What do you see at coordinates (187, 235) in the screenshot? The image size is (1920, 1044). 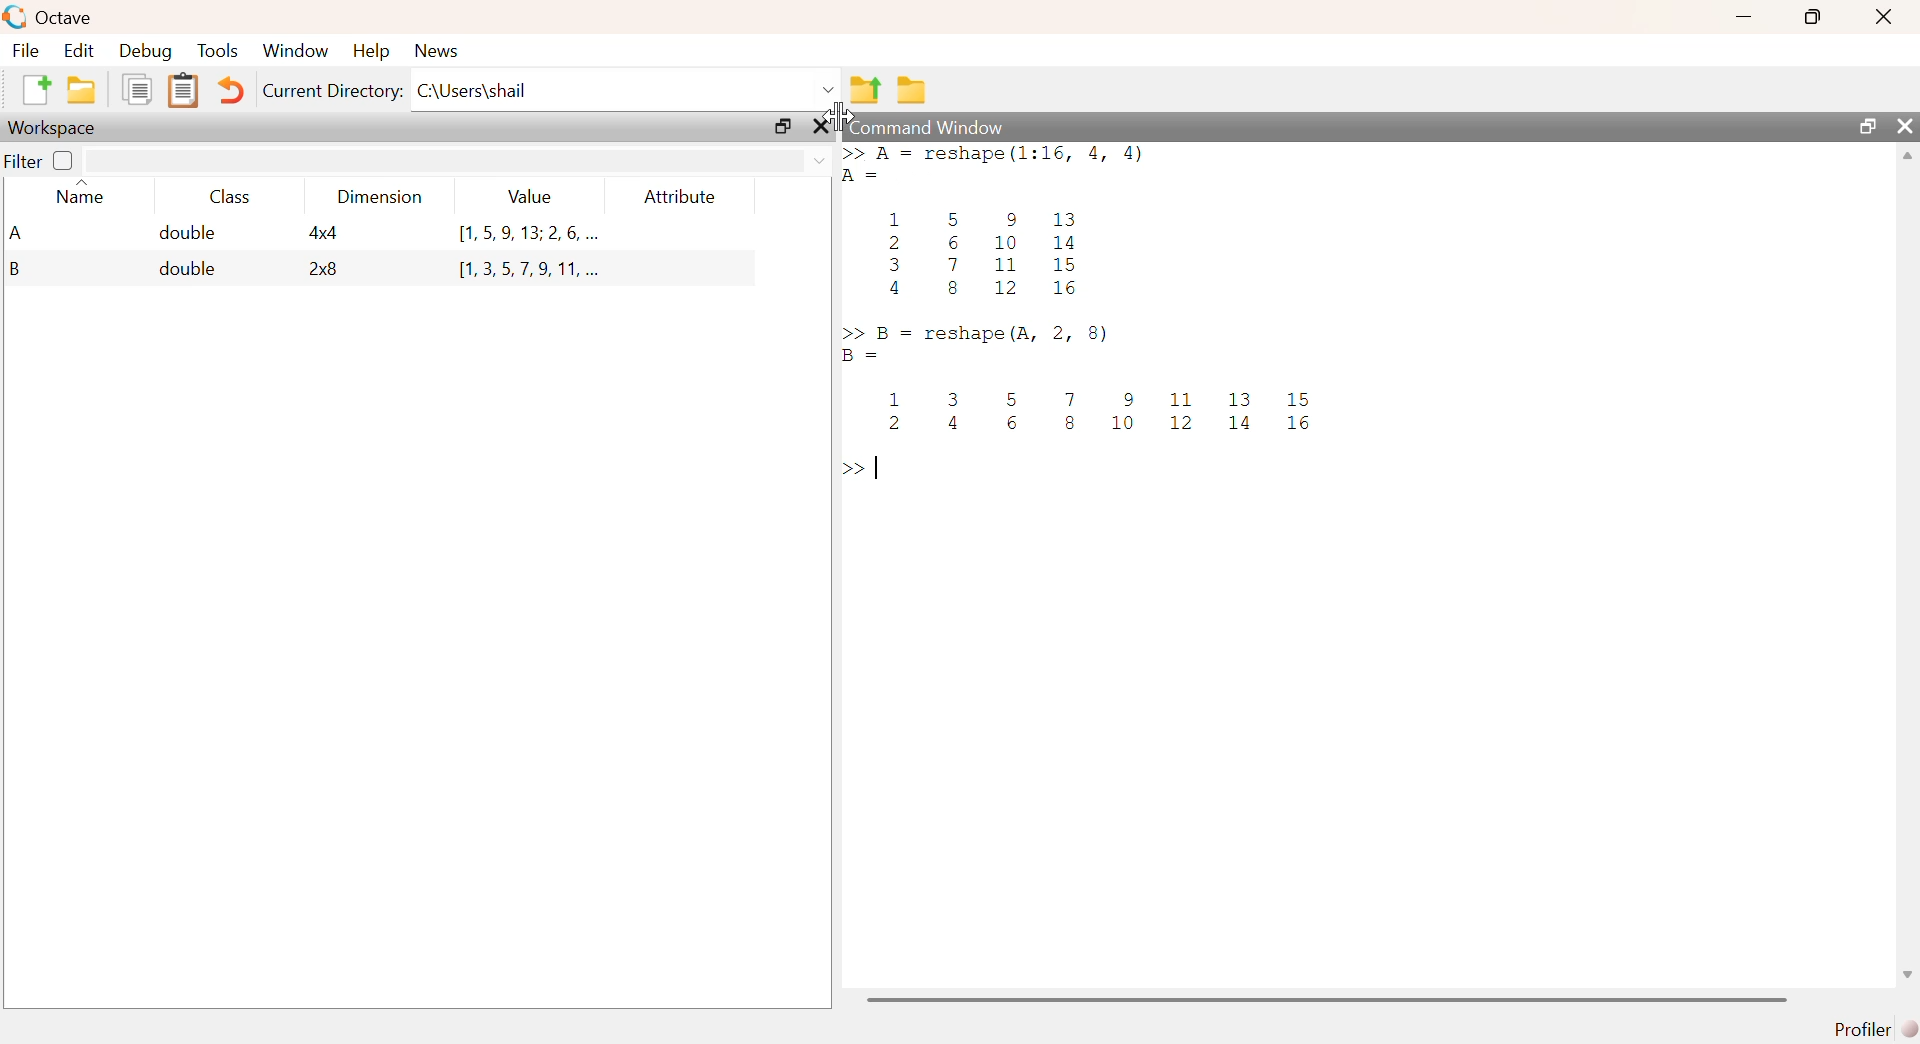 I see `double` at bounding box center [187, 235].